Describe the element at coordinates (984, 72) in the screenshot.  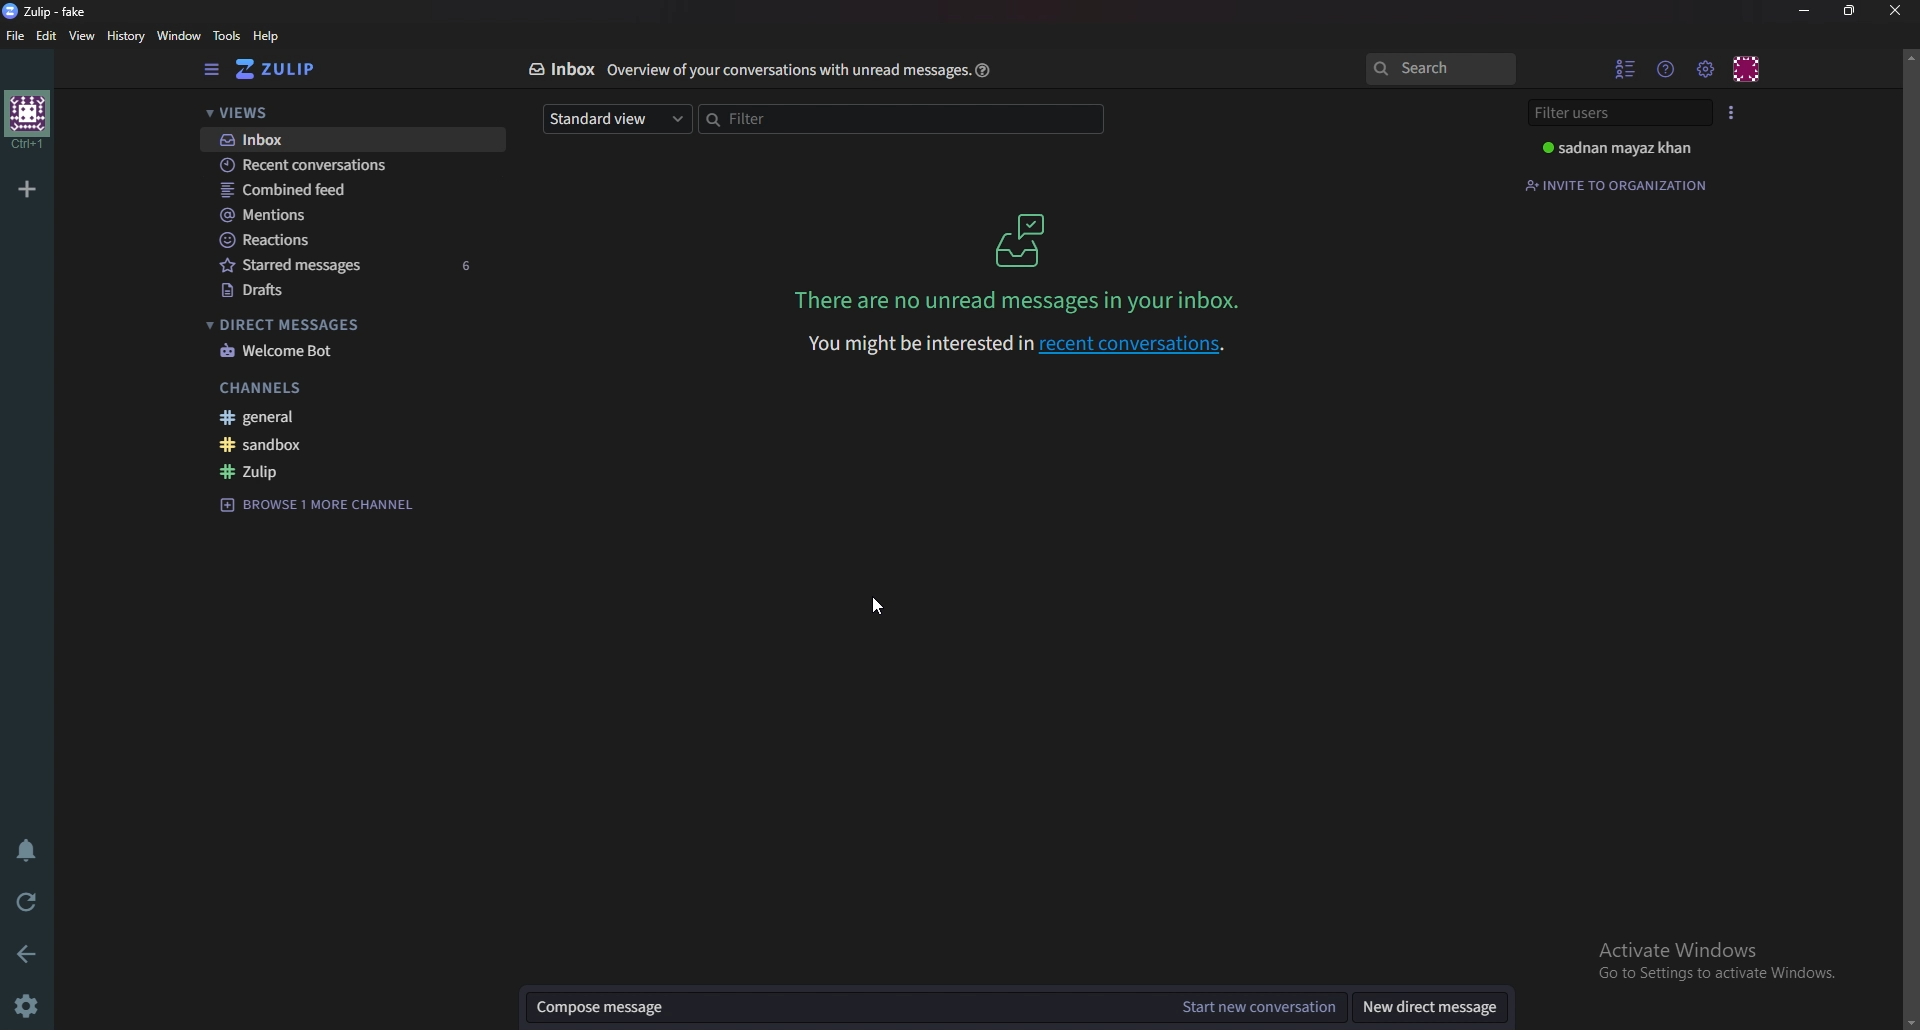
I see `help` at that location.